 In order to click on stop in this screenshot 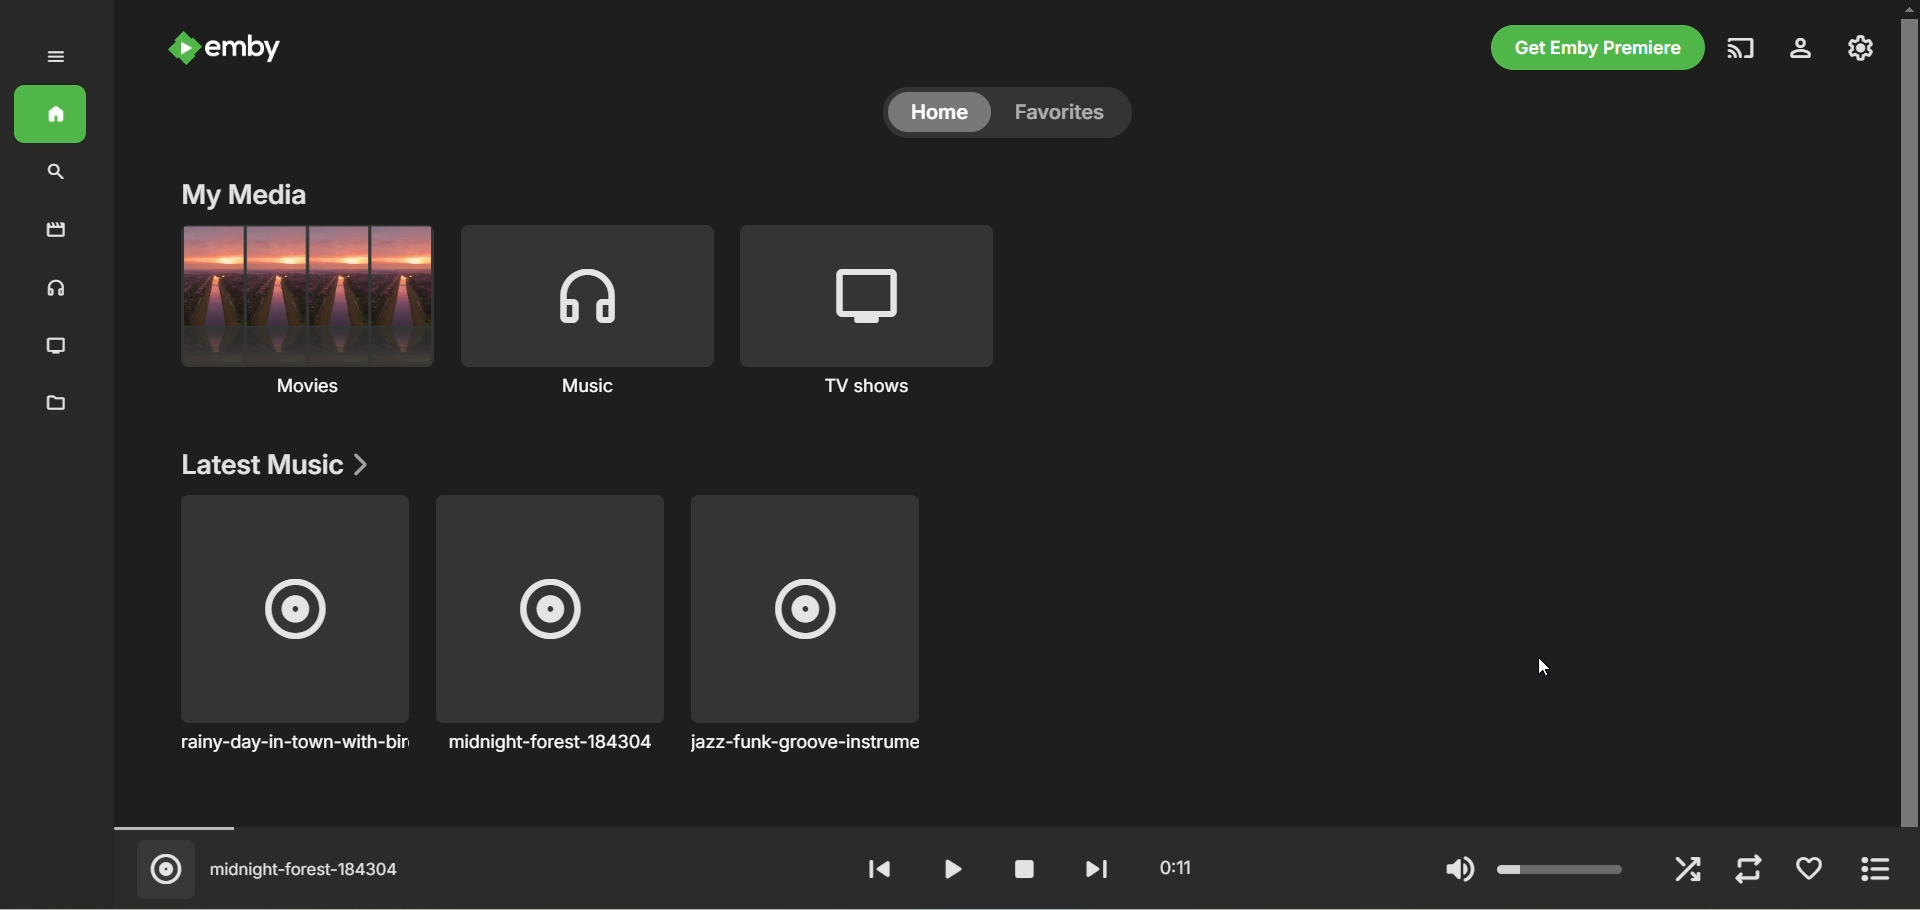, I will do `click(1015, 869)`.